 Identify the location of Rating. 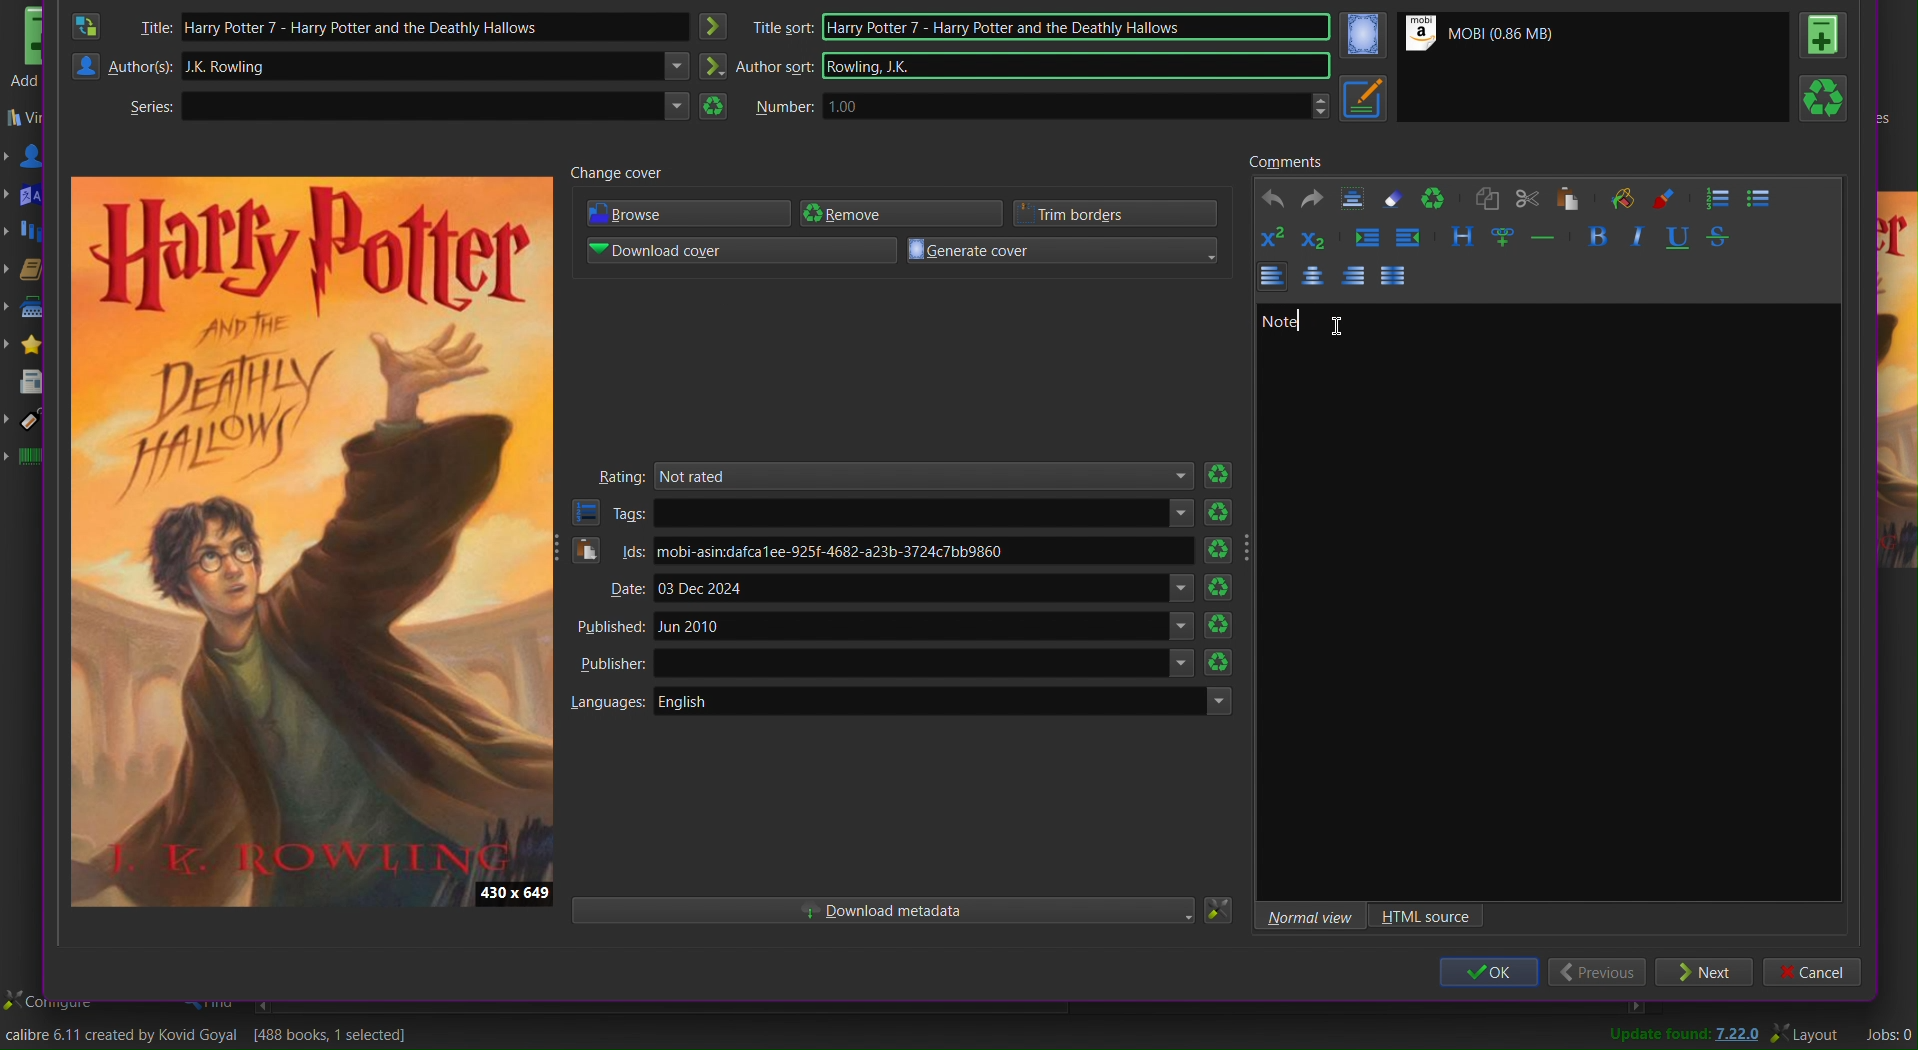
(34, 345).